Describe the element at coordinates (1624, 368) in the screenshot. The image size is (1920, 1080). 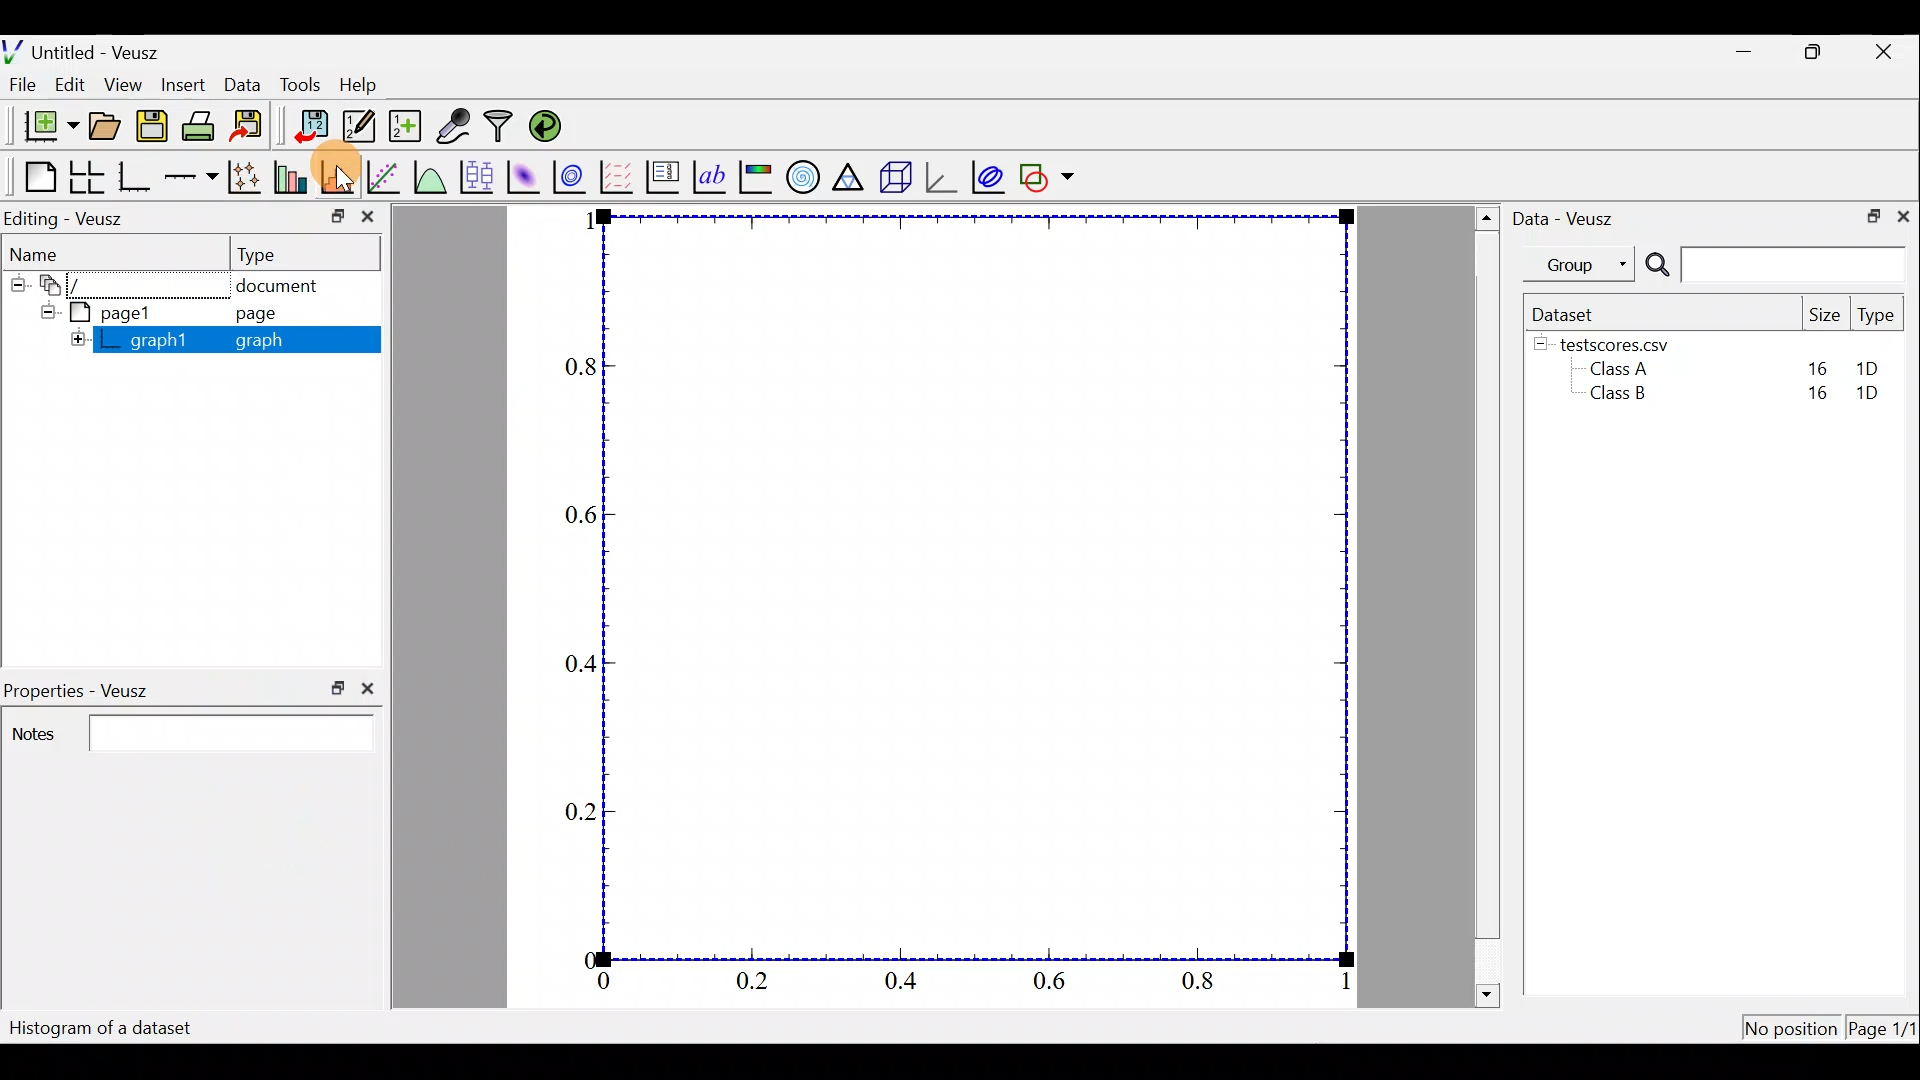
I see `Class A` at that location.